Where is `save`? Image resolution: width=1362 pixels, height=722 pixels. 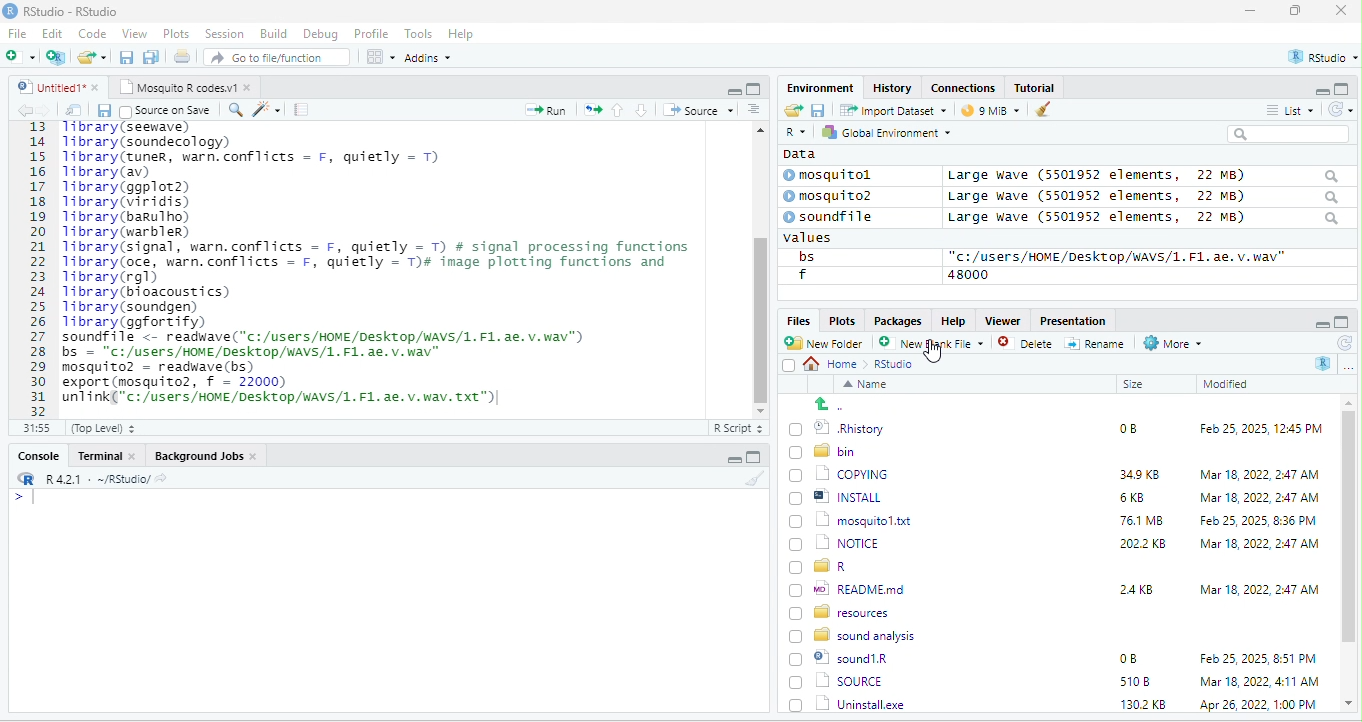
save is located at coordinates (817, 109).